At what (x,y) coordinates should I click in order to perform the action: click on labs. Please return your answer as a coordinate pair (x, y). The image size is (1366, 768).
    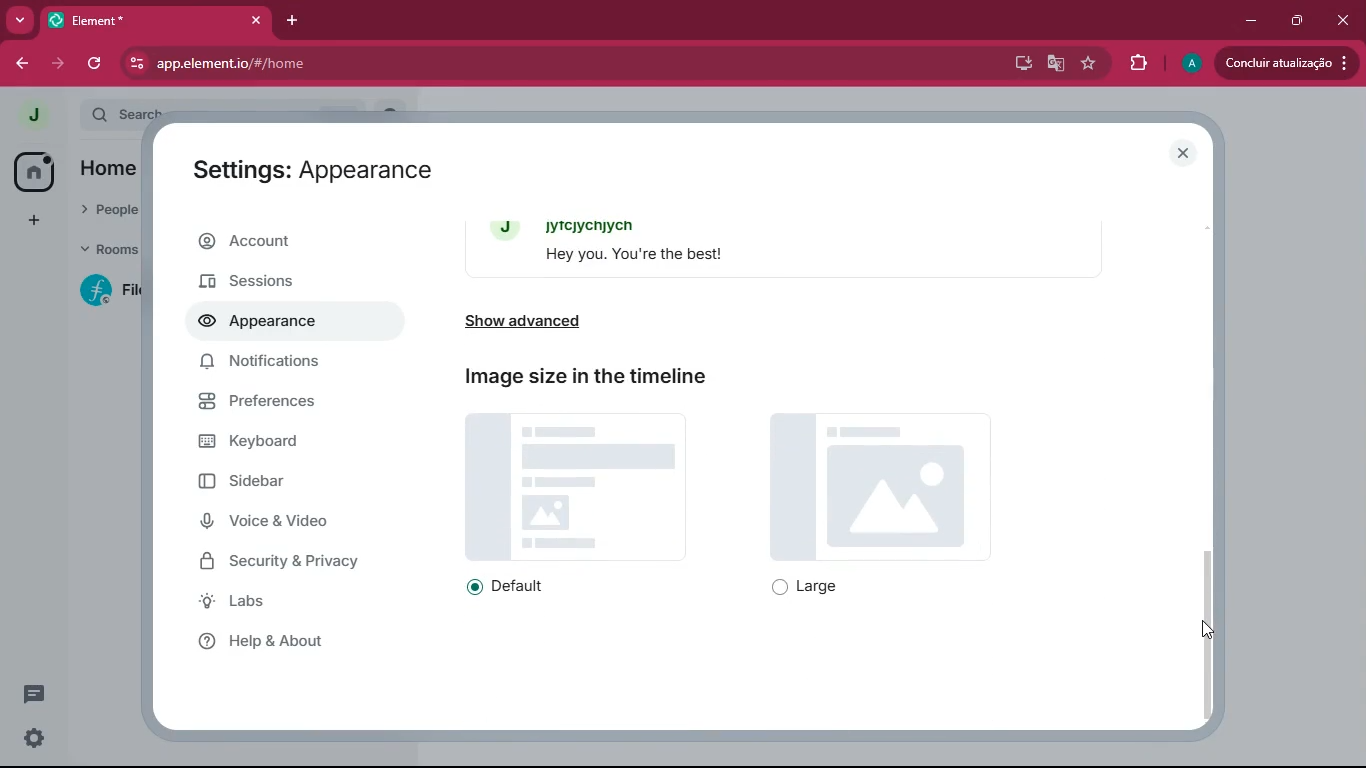
    Looking at the image, I should click on (281, 605).